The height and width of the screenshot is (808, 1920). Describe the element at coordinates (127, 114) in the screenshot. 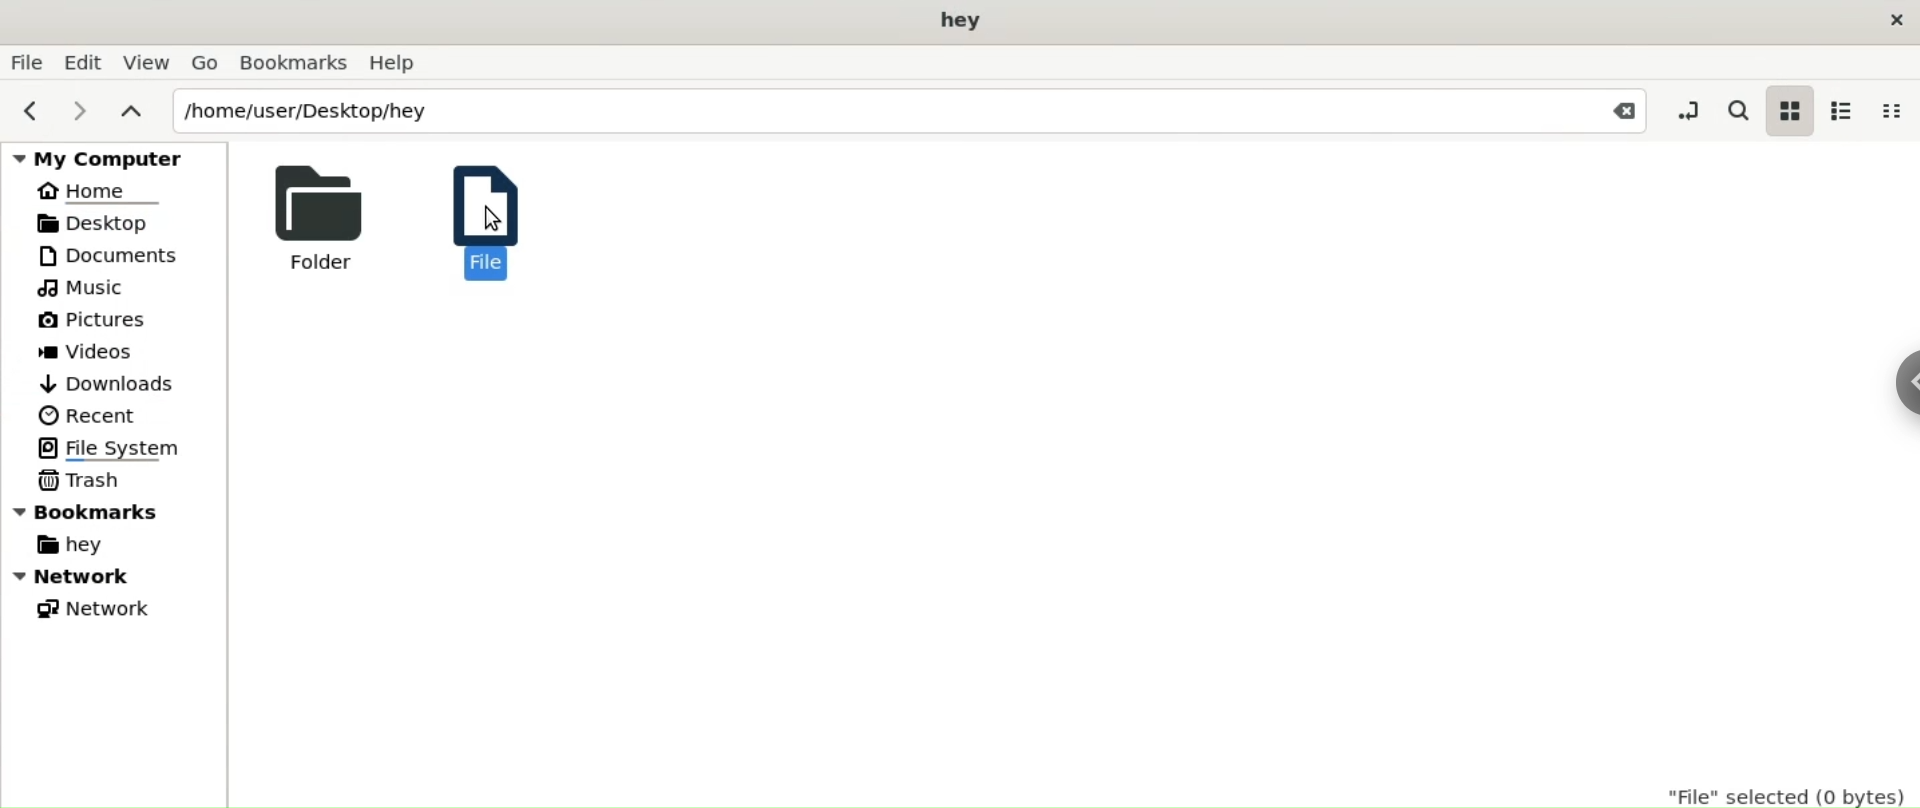

I see `parent folders` at that location.